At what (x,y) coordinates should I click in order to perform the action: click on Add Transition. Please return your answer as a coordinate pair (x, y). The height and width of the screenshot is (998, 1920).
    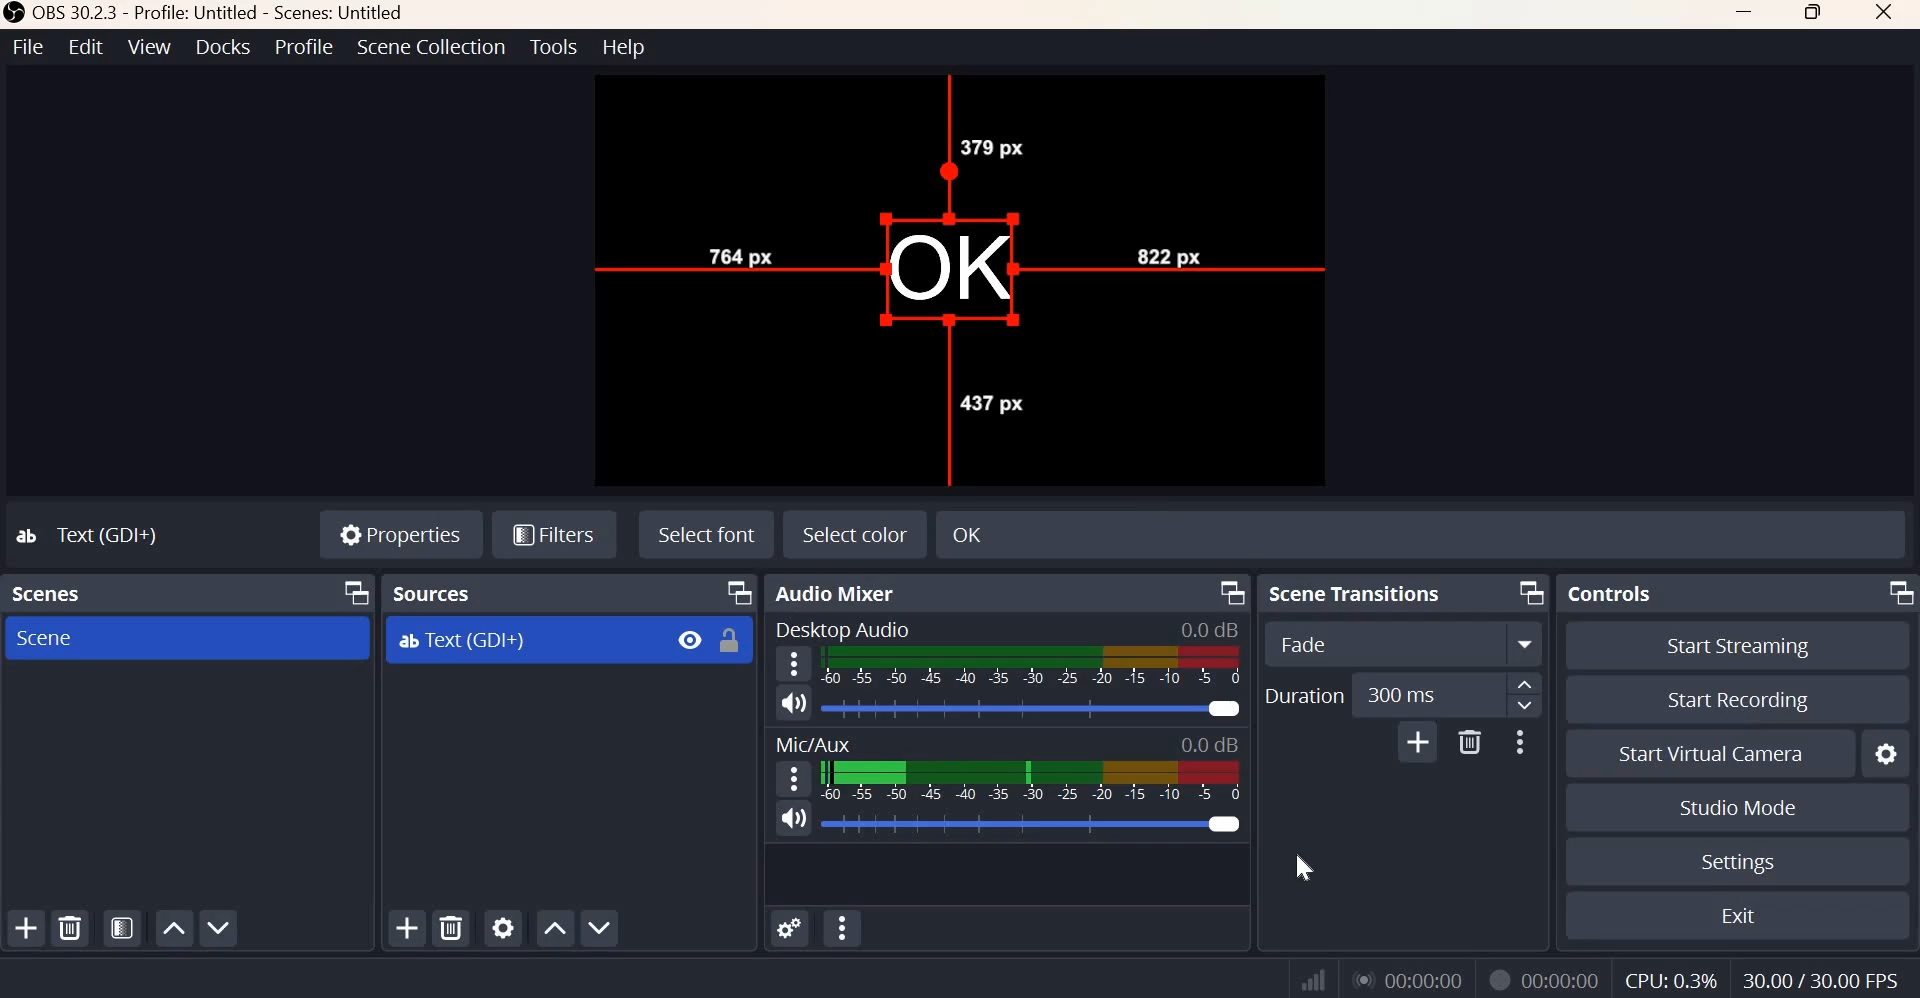
    Looking at the image, I should click on (1419, 741).